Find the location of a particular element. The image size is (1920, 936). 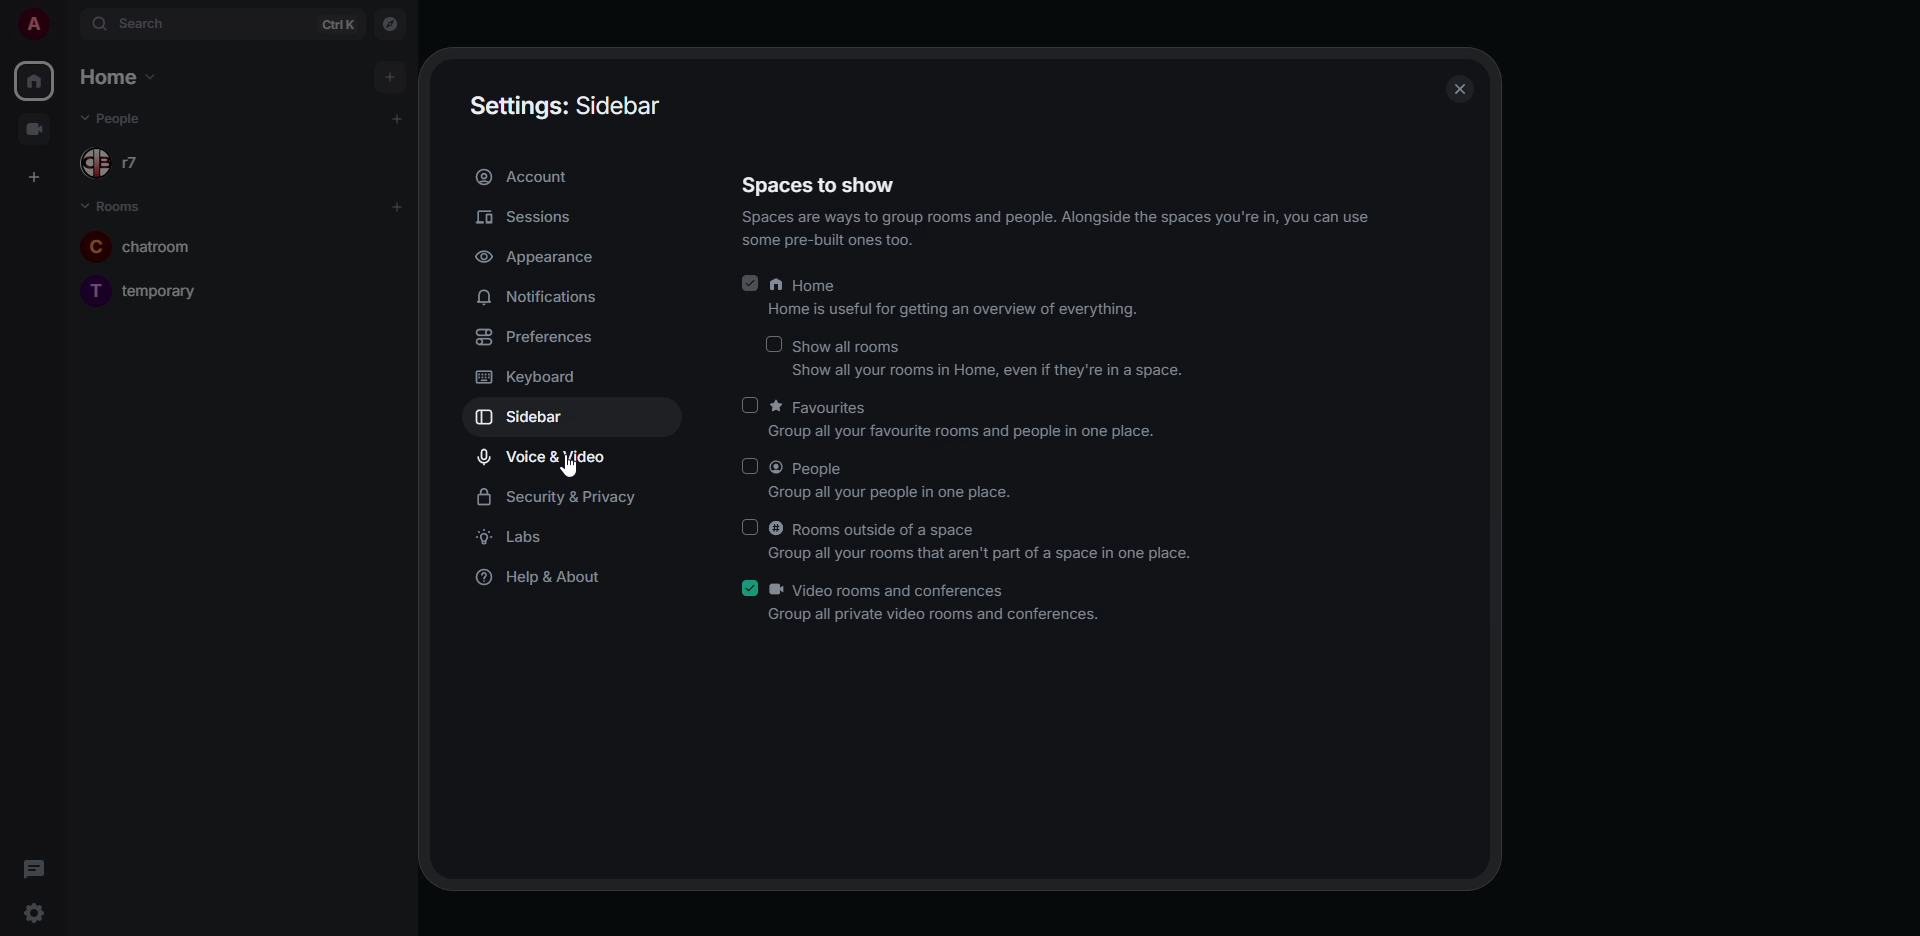

preferences is located at coordinates (534, 339).